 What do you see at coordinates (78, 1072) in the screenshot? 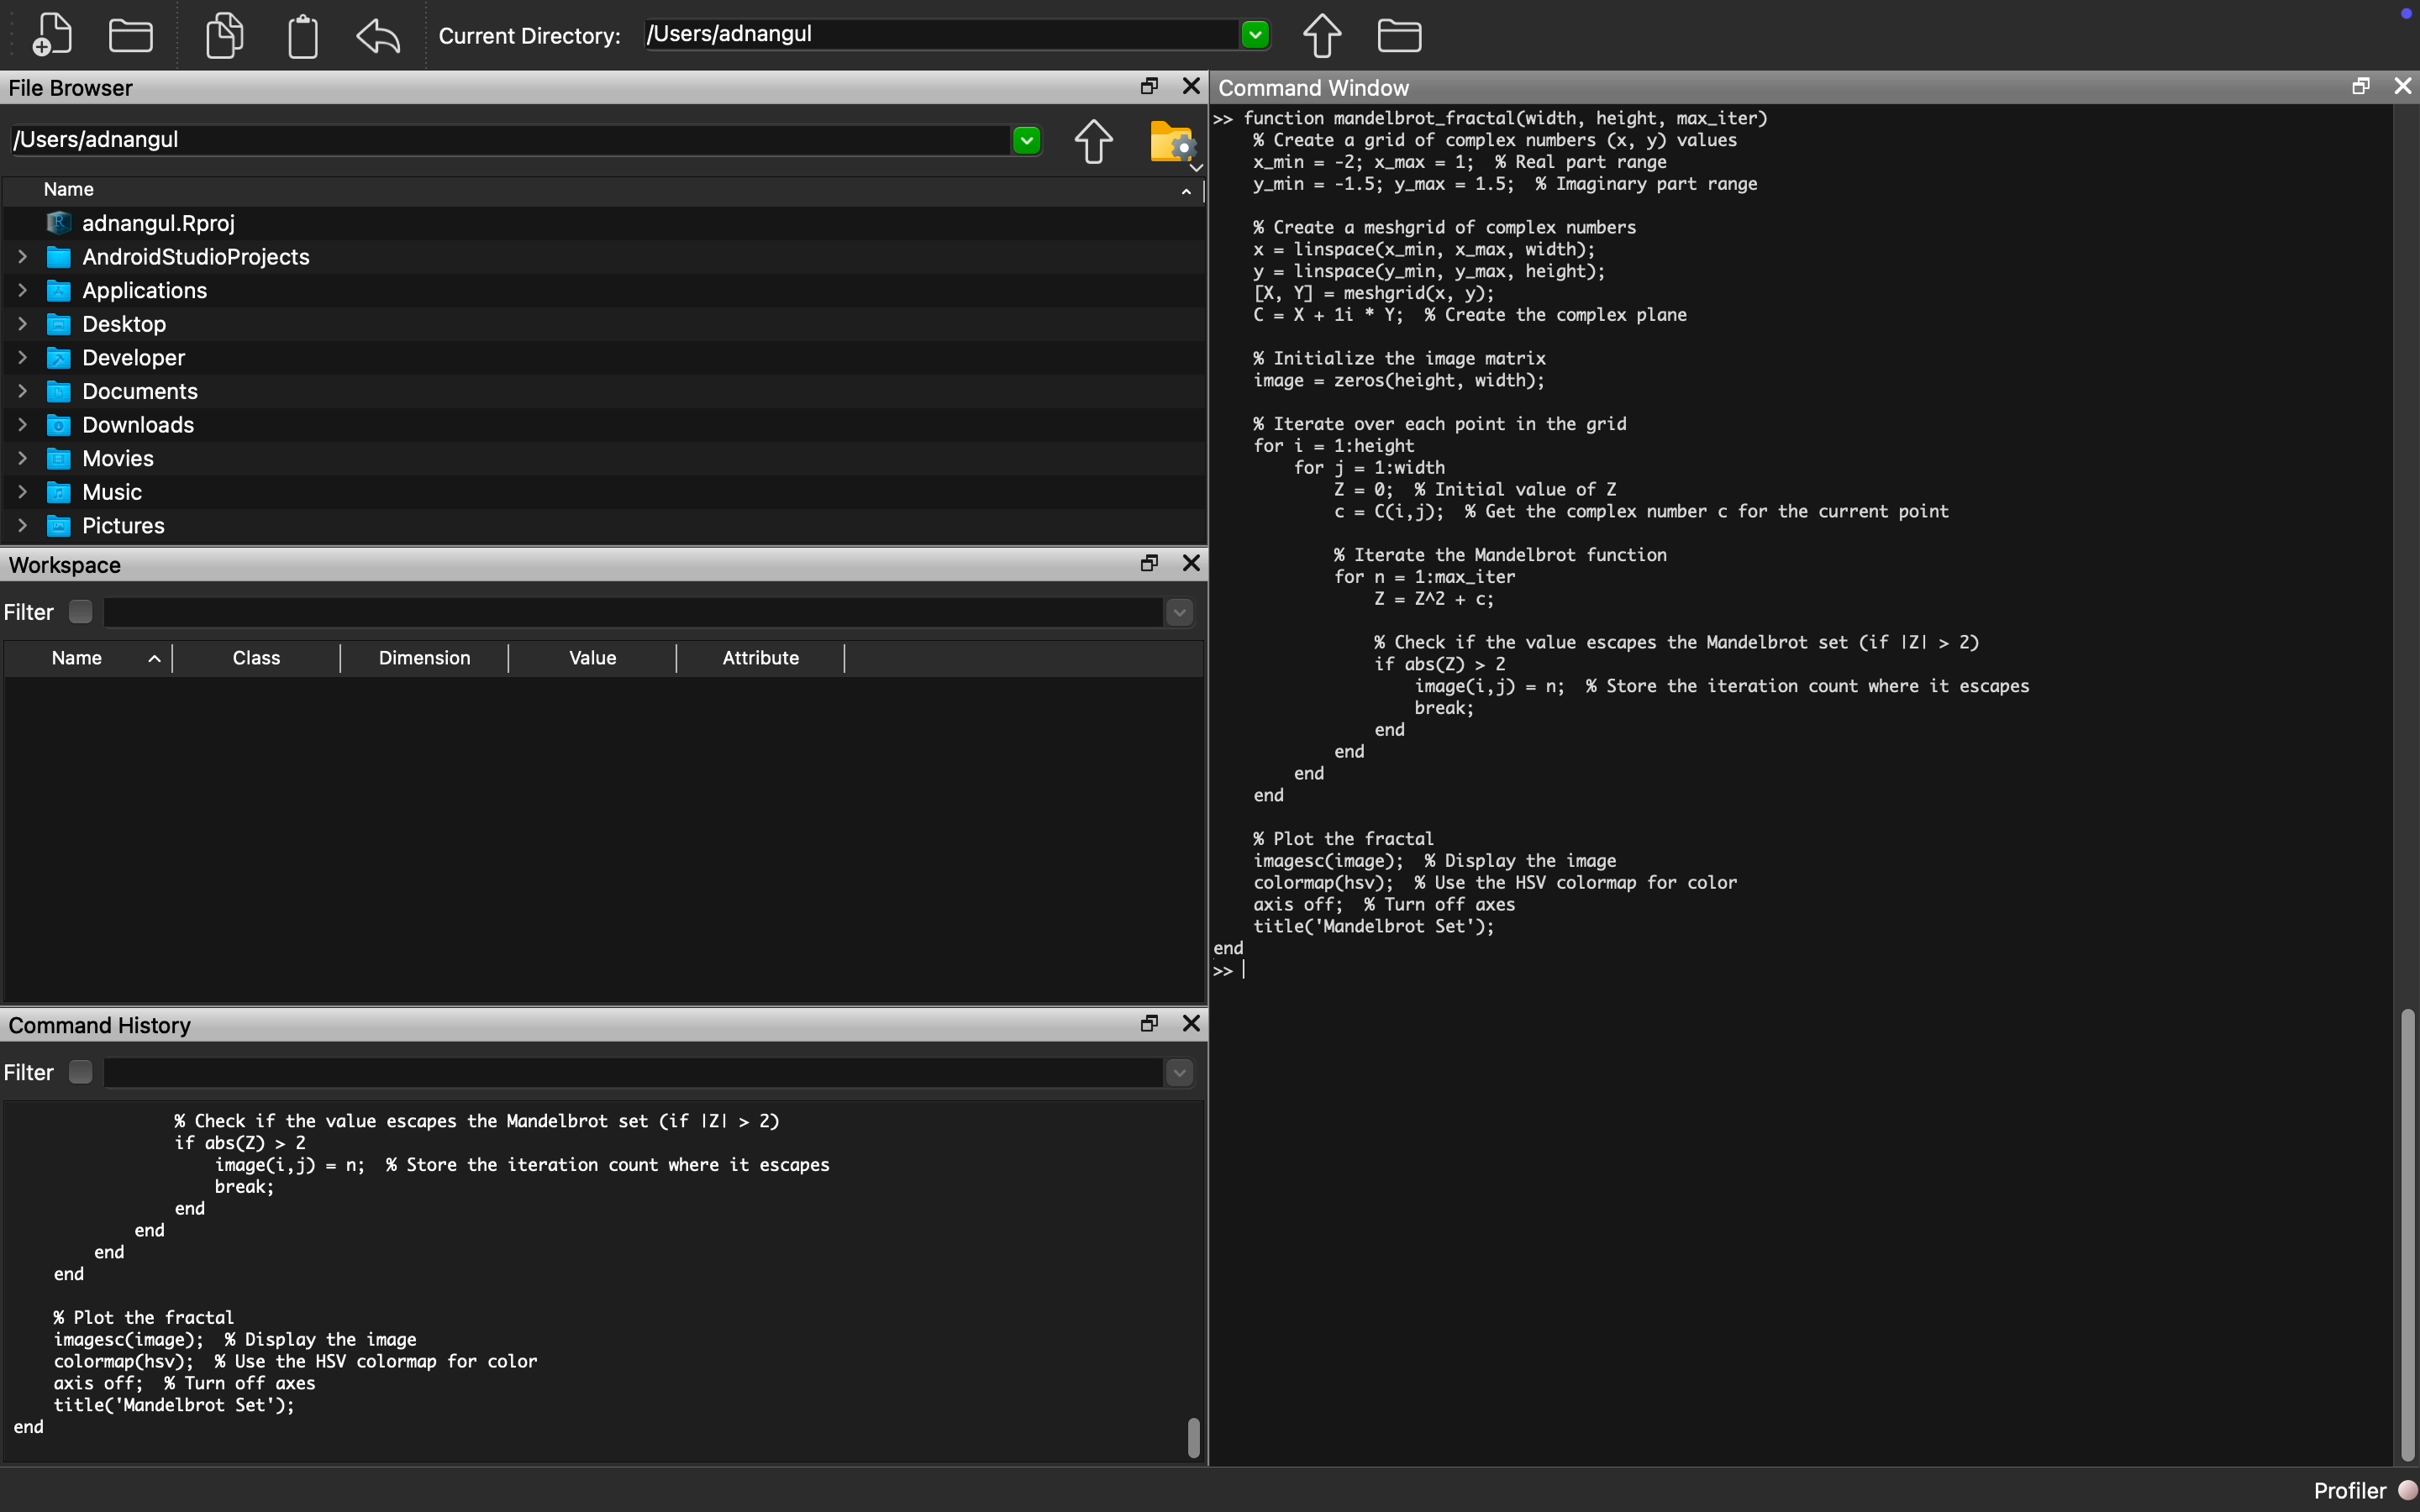
I see `Checkbox` at bounding box center [78, 1072].